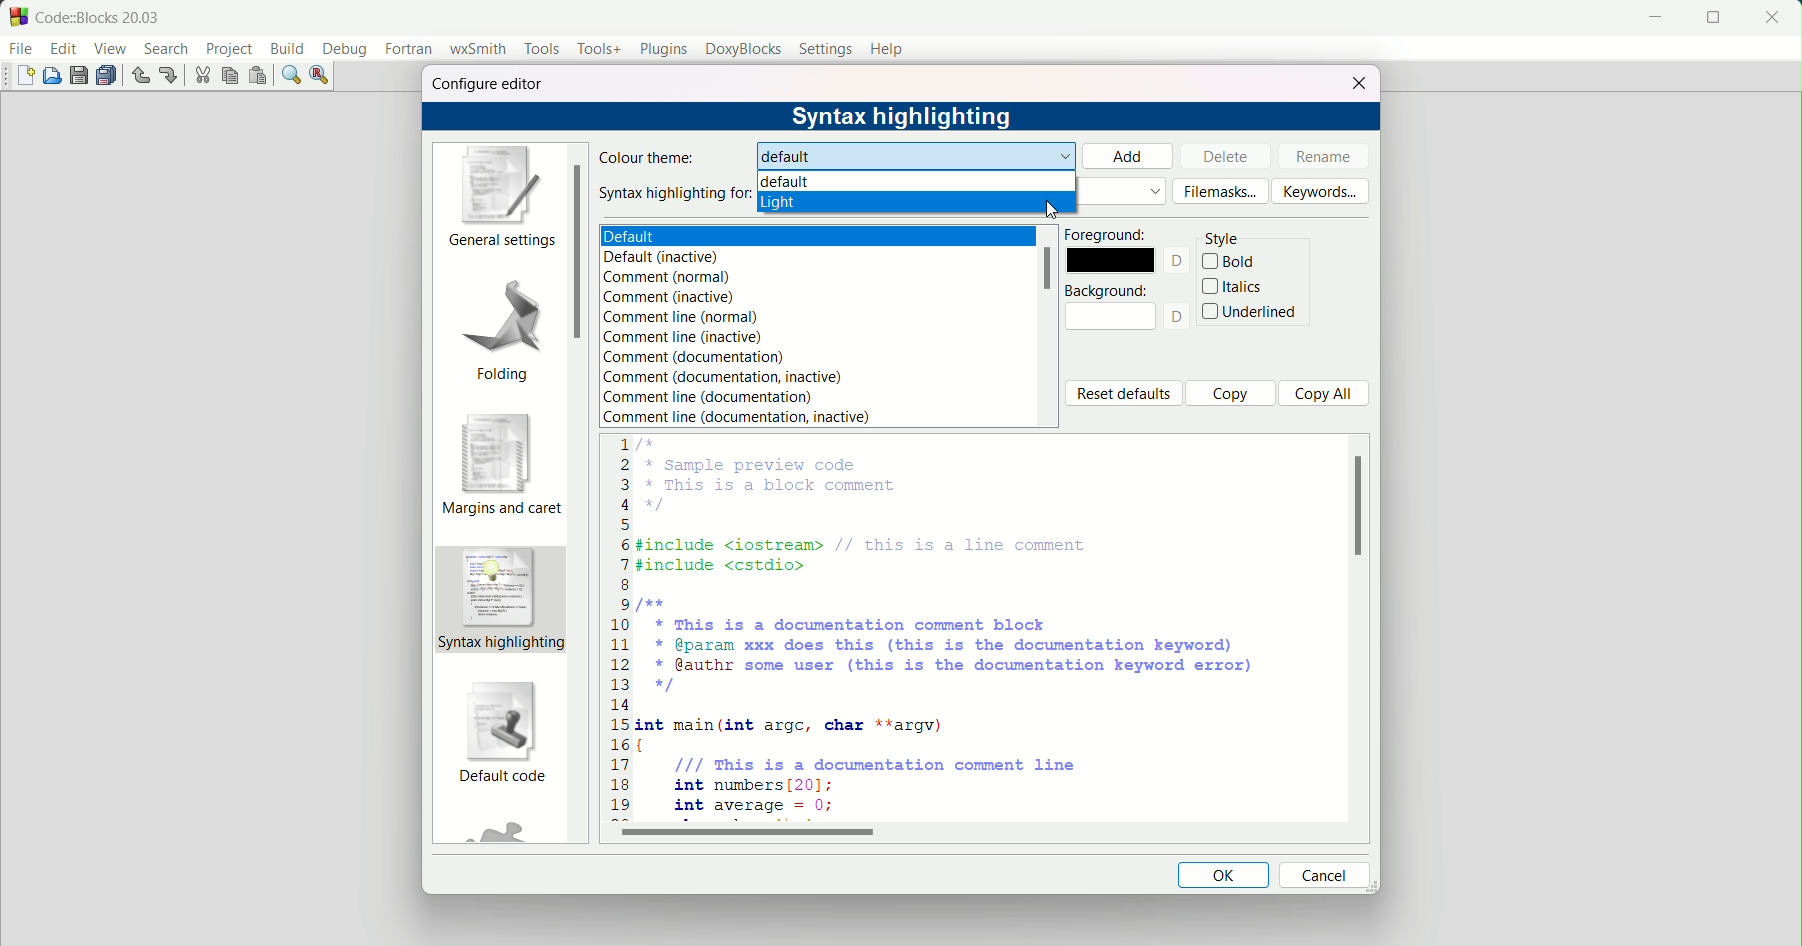 Image resolution: width=1802 pixels, height=946 pixels. What do you see at coordinates (346, 51) in the screenshot?
I see `debug` at bounding box center [346, 51].